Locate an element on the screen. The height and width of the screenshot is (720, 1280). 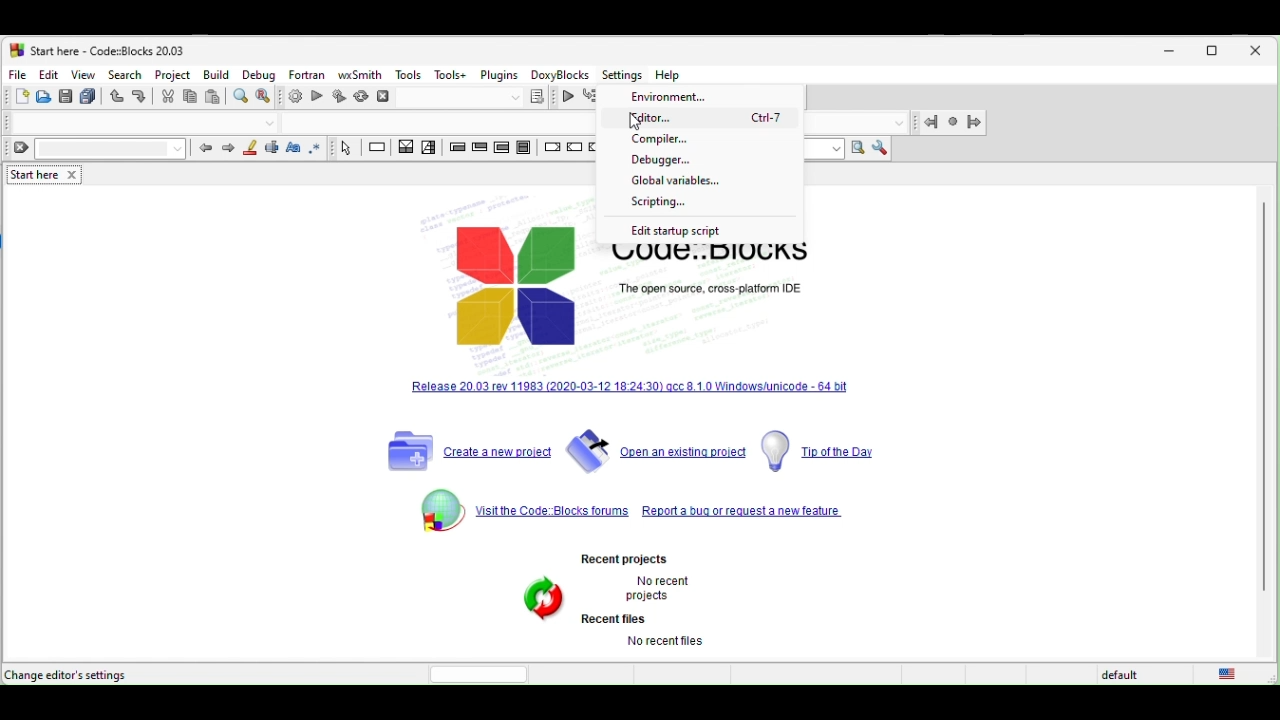
compiler is located at coordinates (677, 140).